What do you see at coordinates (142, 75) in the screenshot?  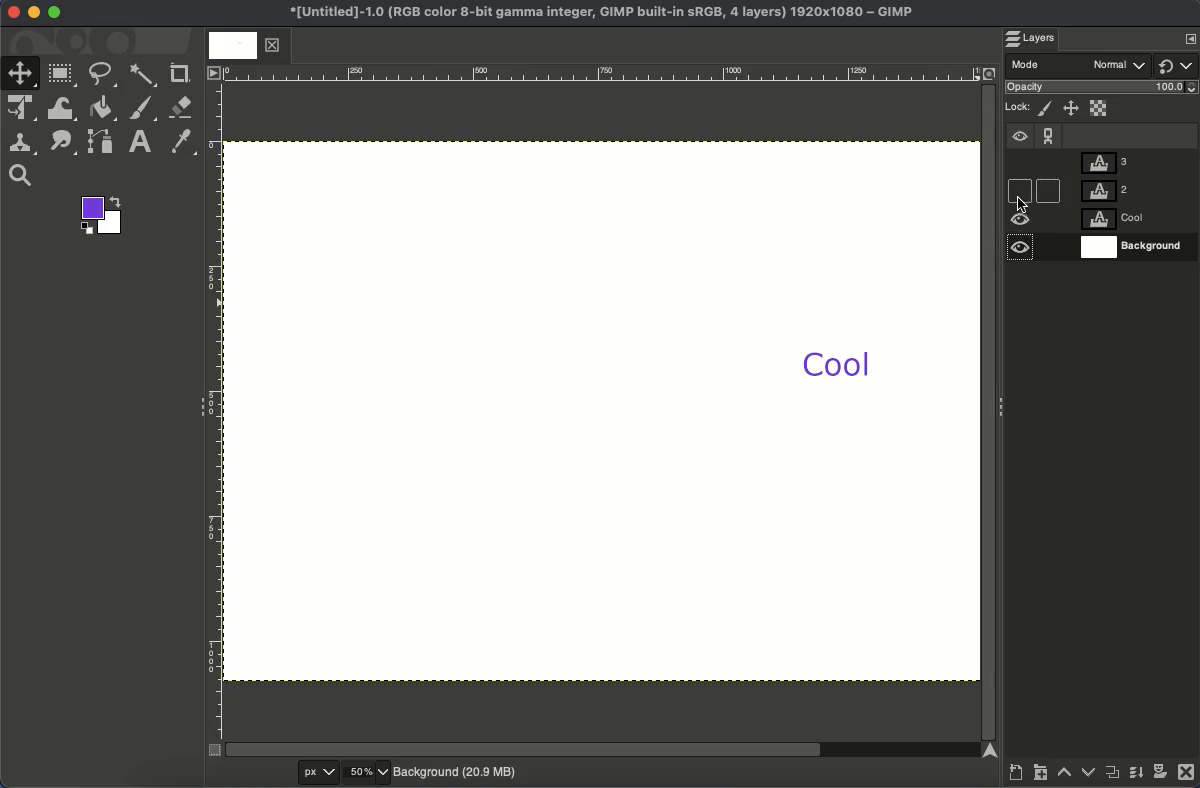 I see `Fuzzy select` at bounding box center [142, 75].